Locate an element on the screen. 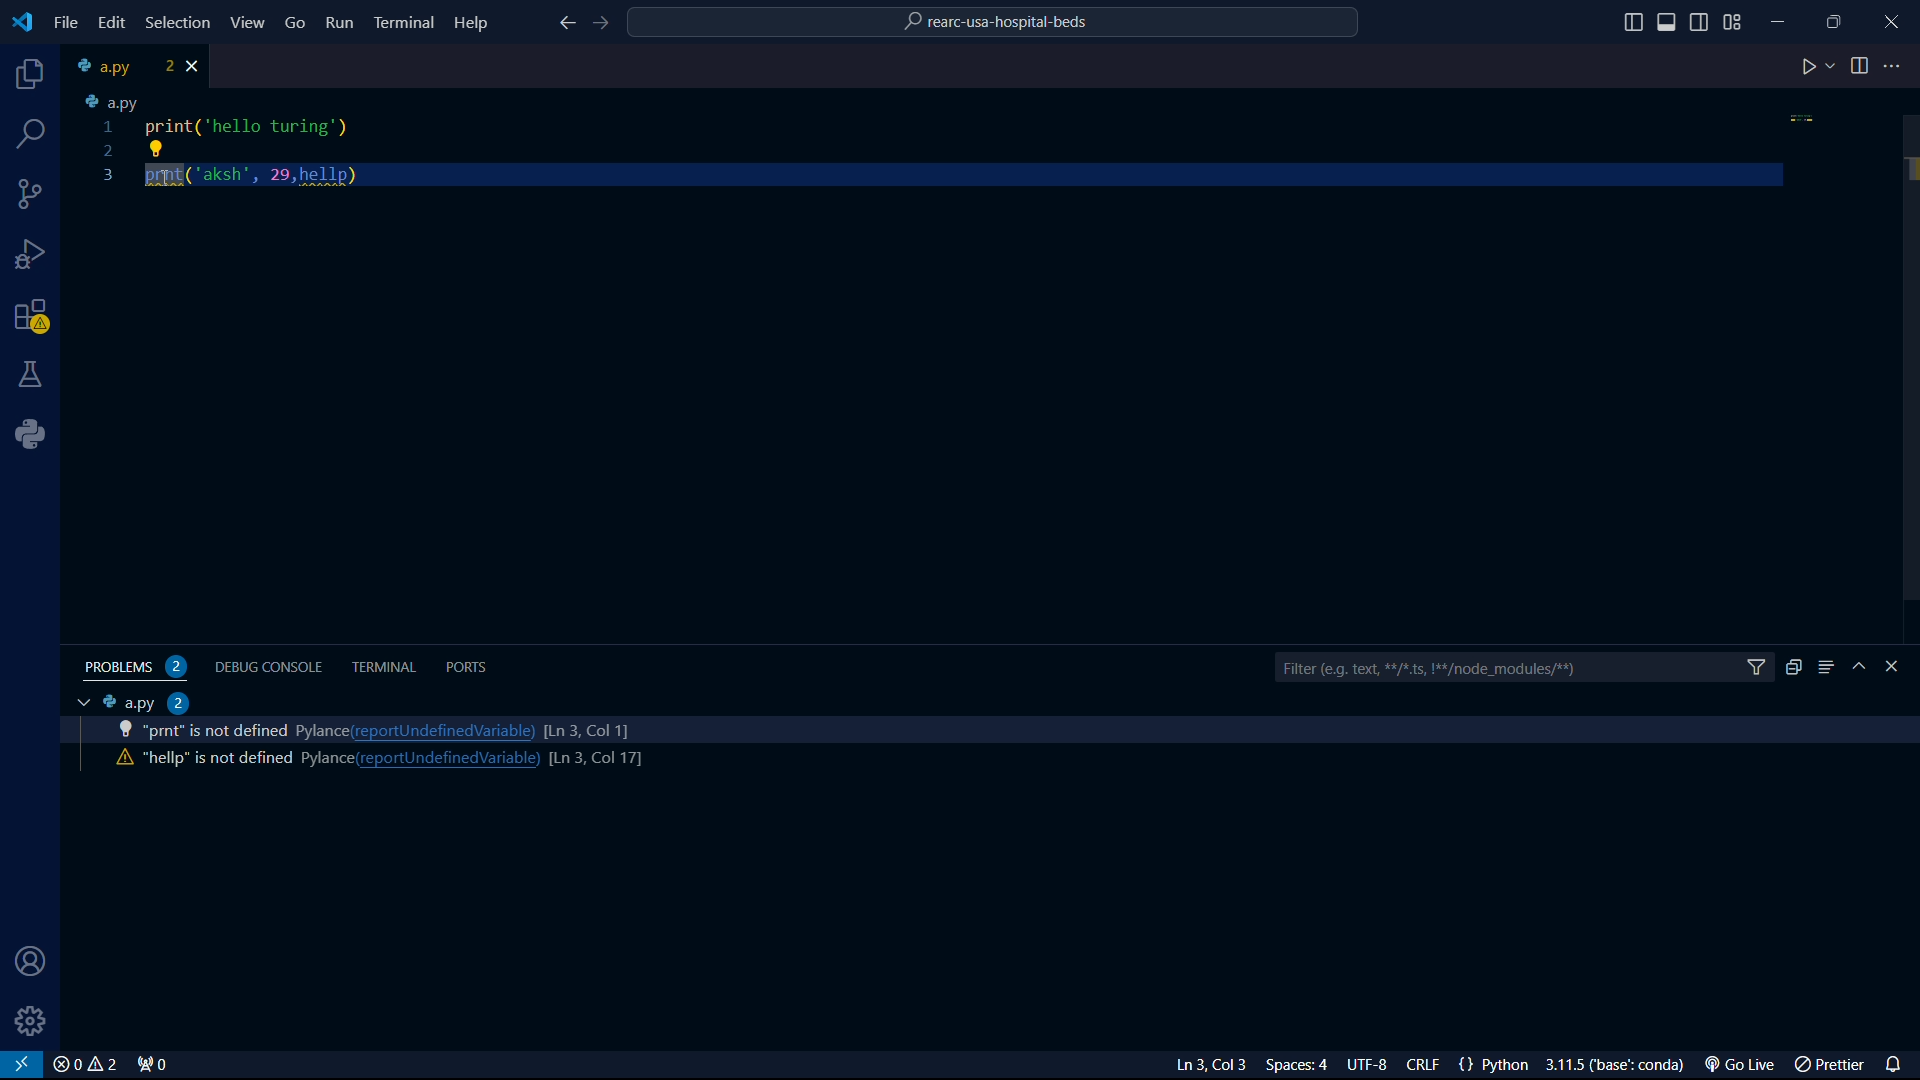  VS is located at coordinates (22, 1065).